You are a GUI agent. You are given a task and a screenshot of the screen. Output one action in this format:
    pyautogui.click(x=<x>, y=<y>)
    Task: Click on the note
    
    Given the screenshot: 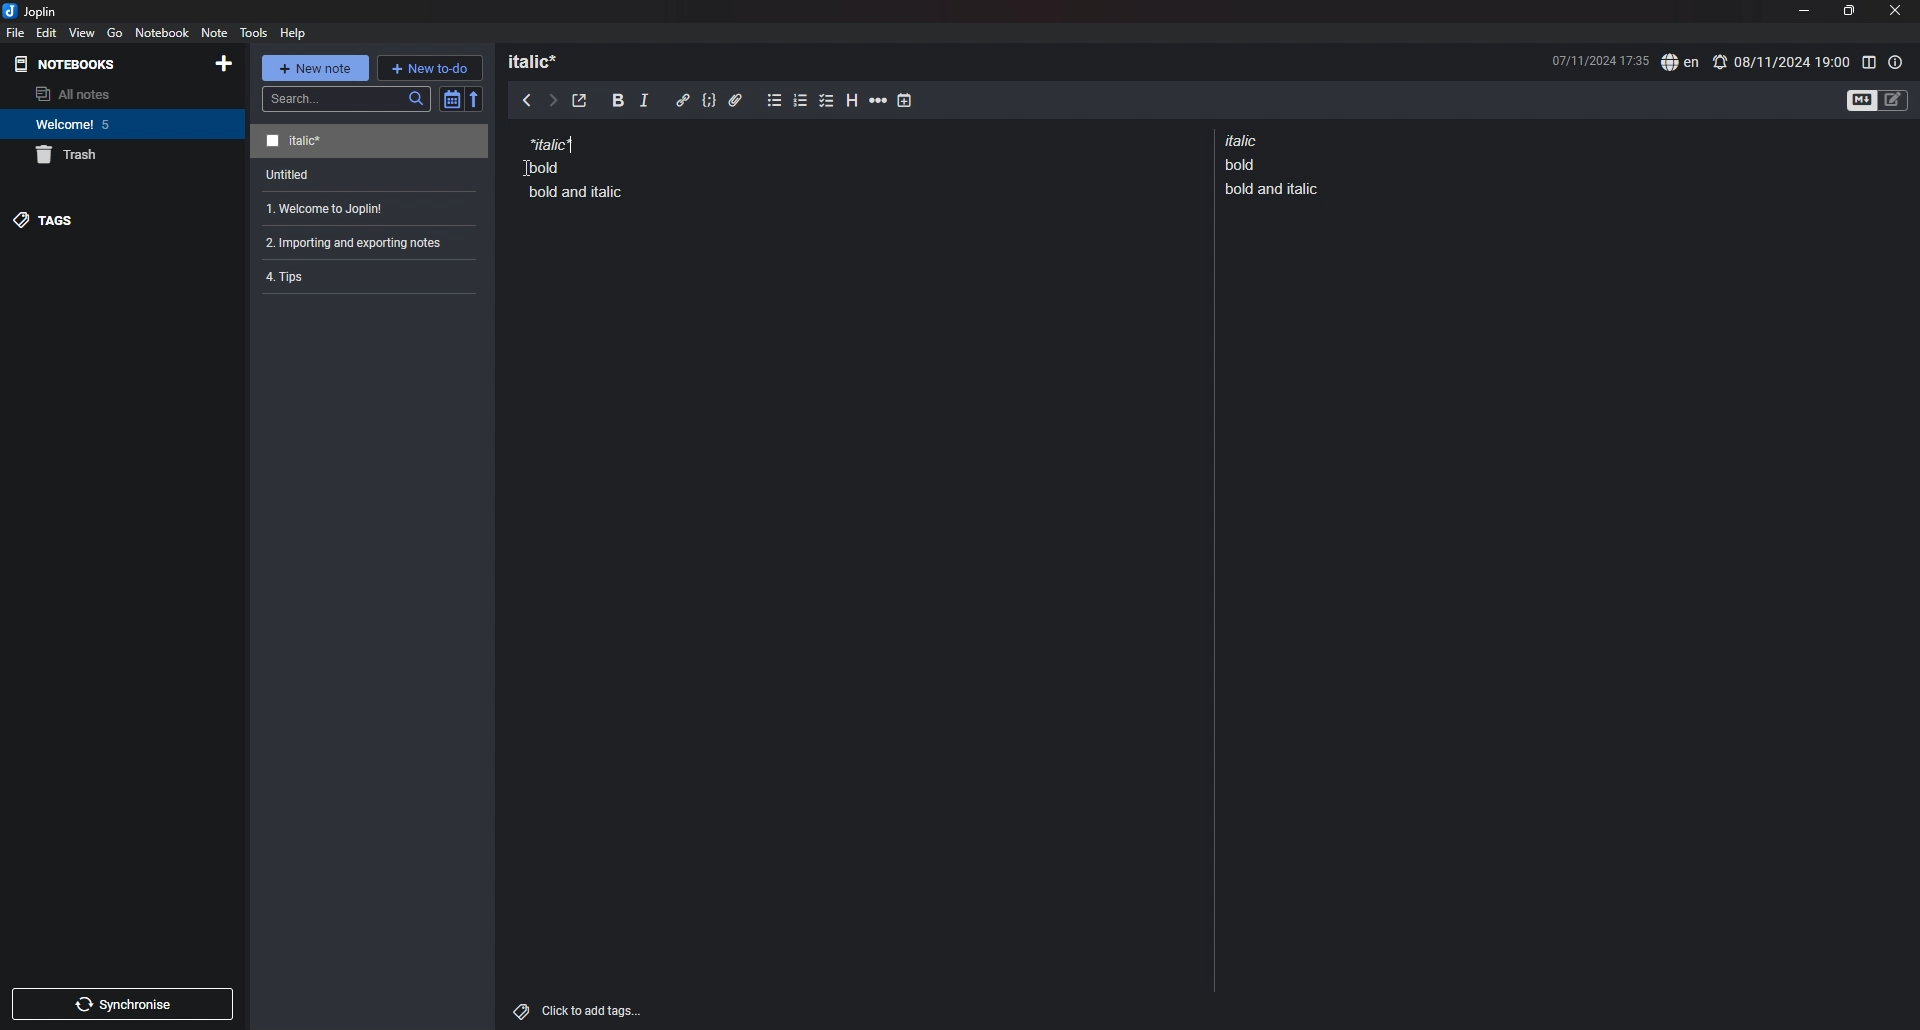 What is the action you would take?
    pyautogui.click(x=365, y=209)
    